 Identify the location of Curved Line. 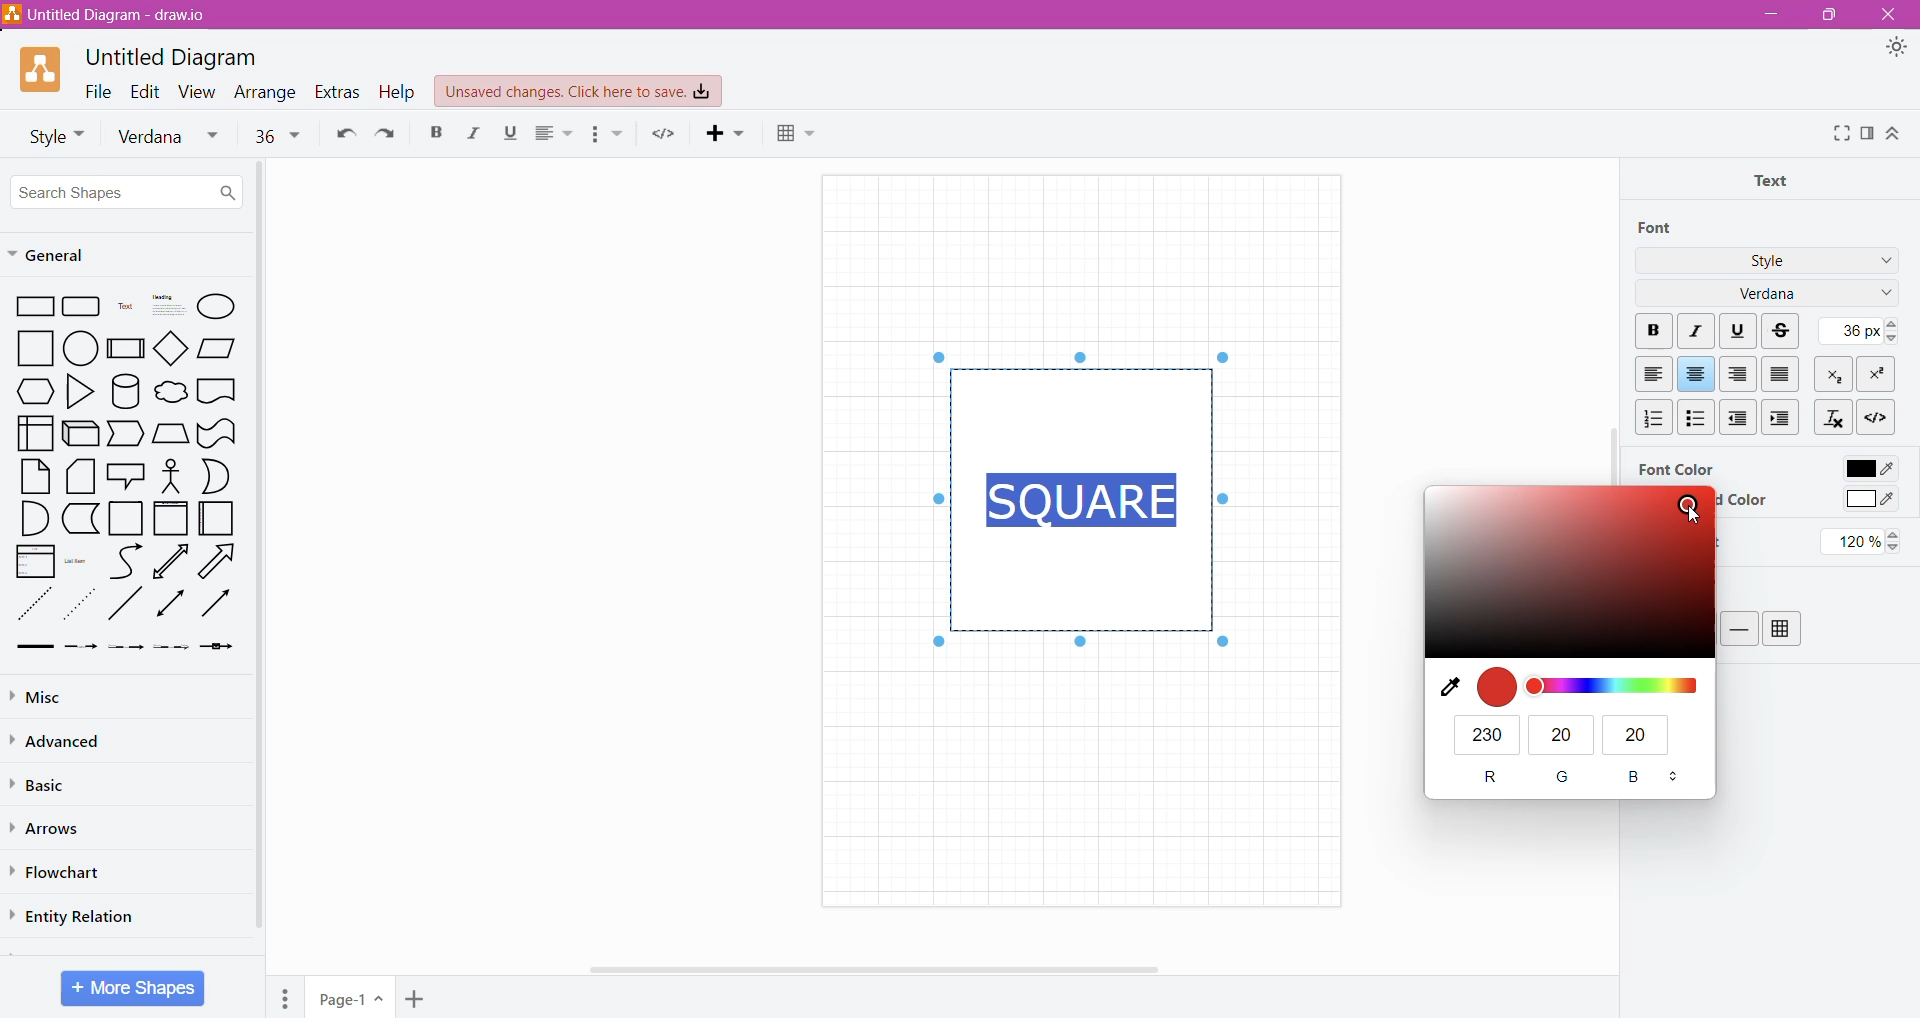
(125, 562).